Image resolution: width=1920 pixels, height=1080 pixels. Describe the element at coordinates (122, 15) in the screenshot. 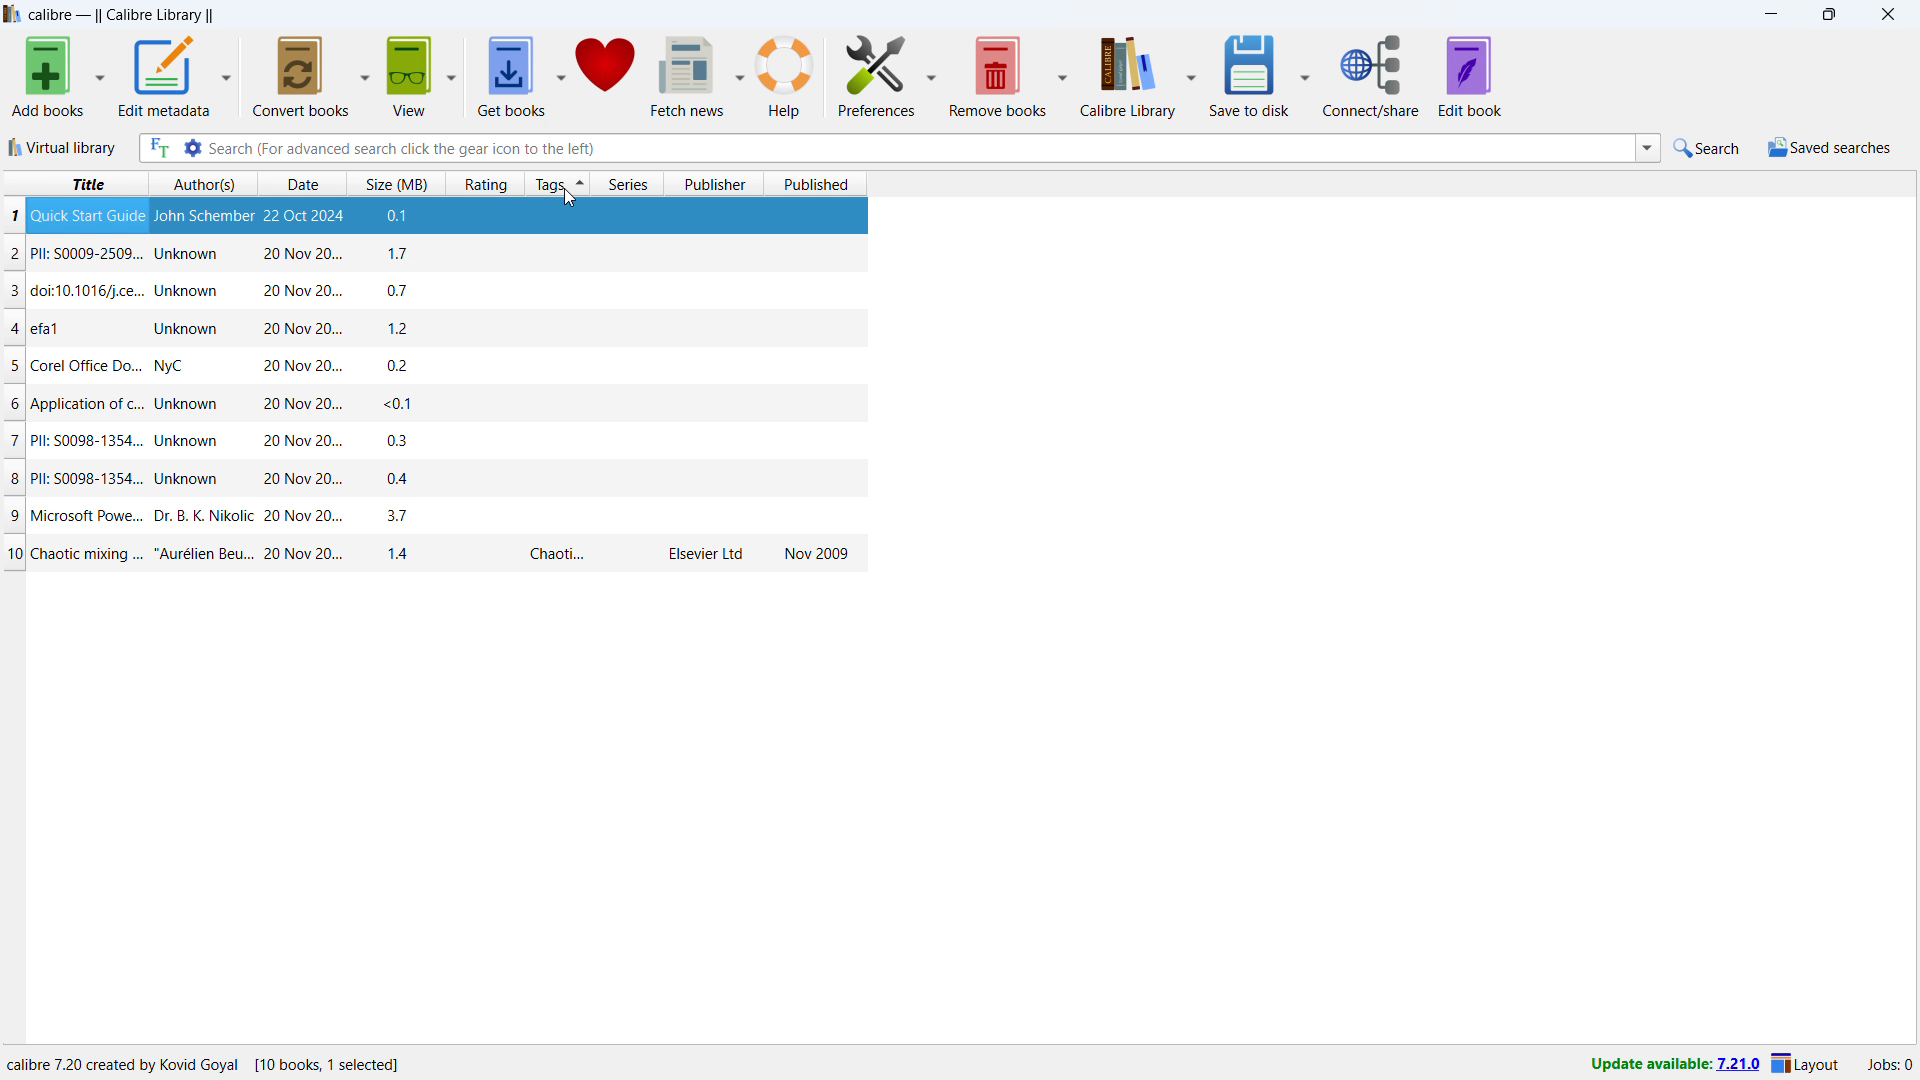

I see `title` at that location.